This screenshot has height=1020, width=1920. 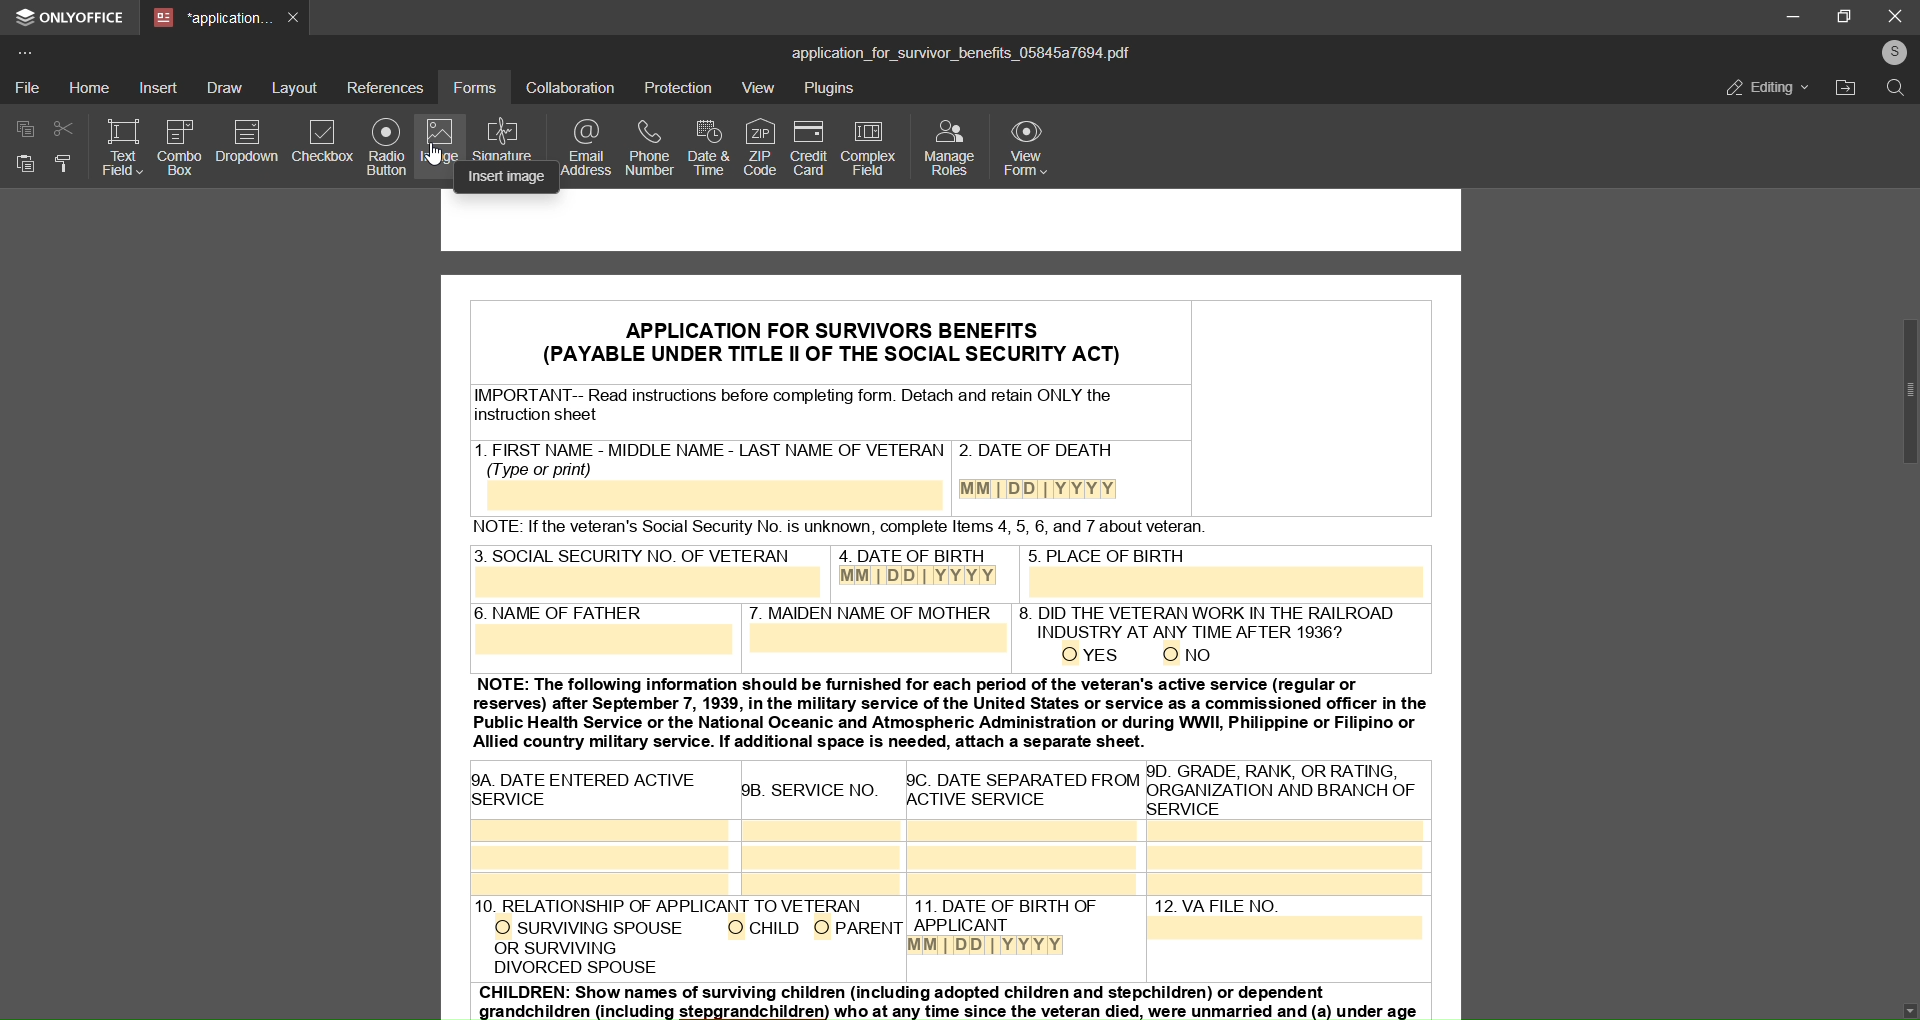 I want to click on collaboration, so click(x=569, y=88).